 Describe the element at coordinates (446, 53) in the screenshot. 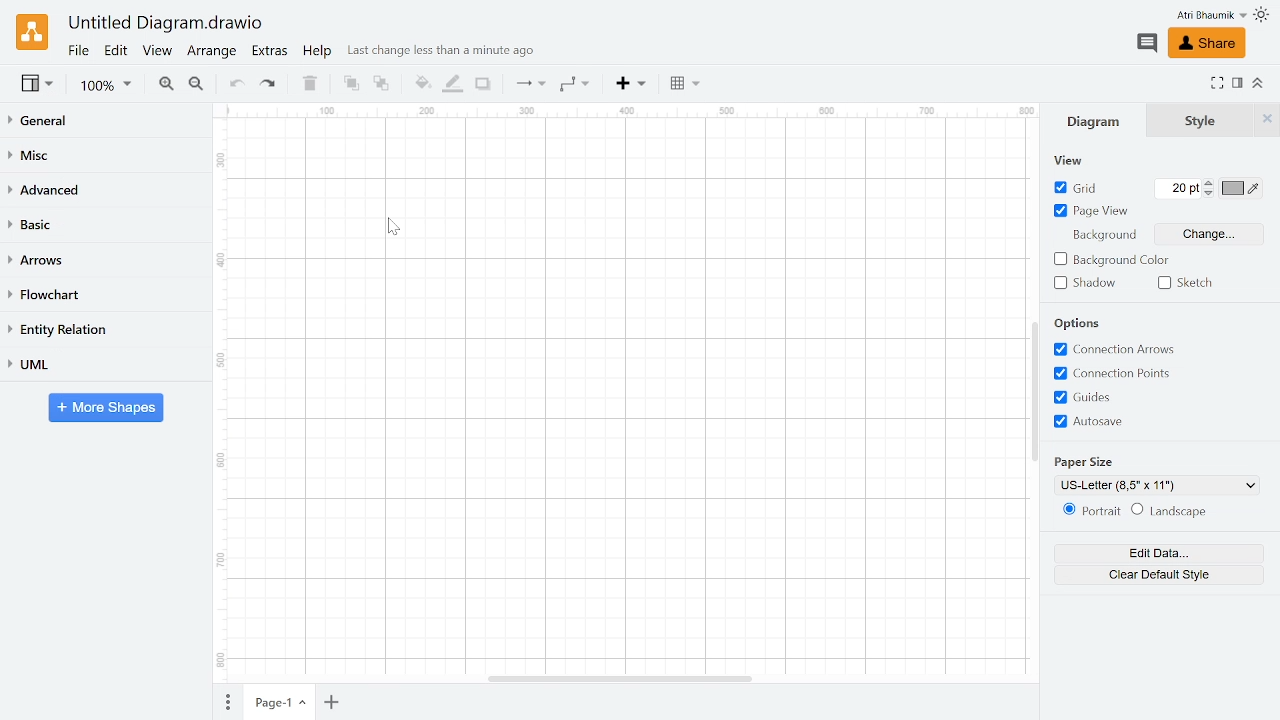

I see `Last change` at that location.